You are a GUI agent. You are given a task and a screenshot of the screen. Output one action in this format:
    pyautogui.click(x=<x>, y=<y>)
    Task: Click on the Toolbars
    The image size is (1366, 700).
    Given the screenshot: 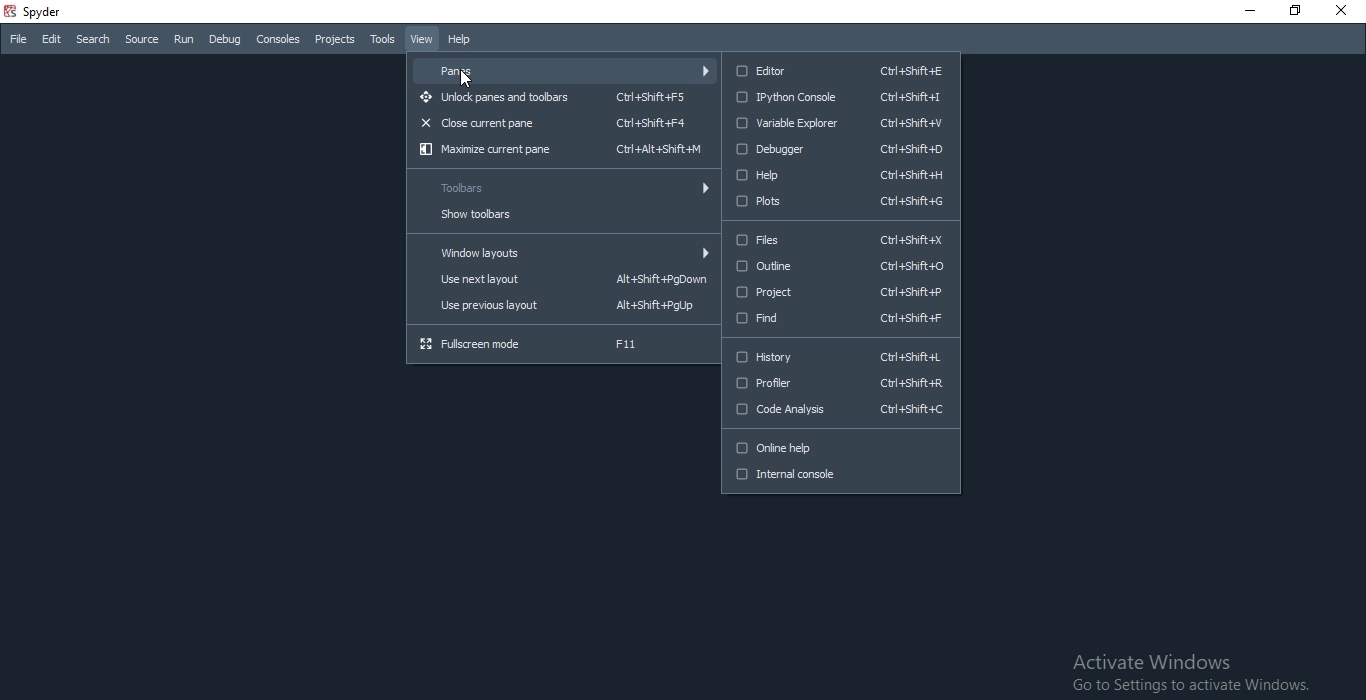 What is the action you would take?
    pyautogui.click(x=561, y=186)
    